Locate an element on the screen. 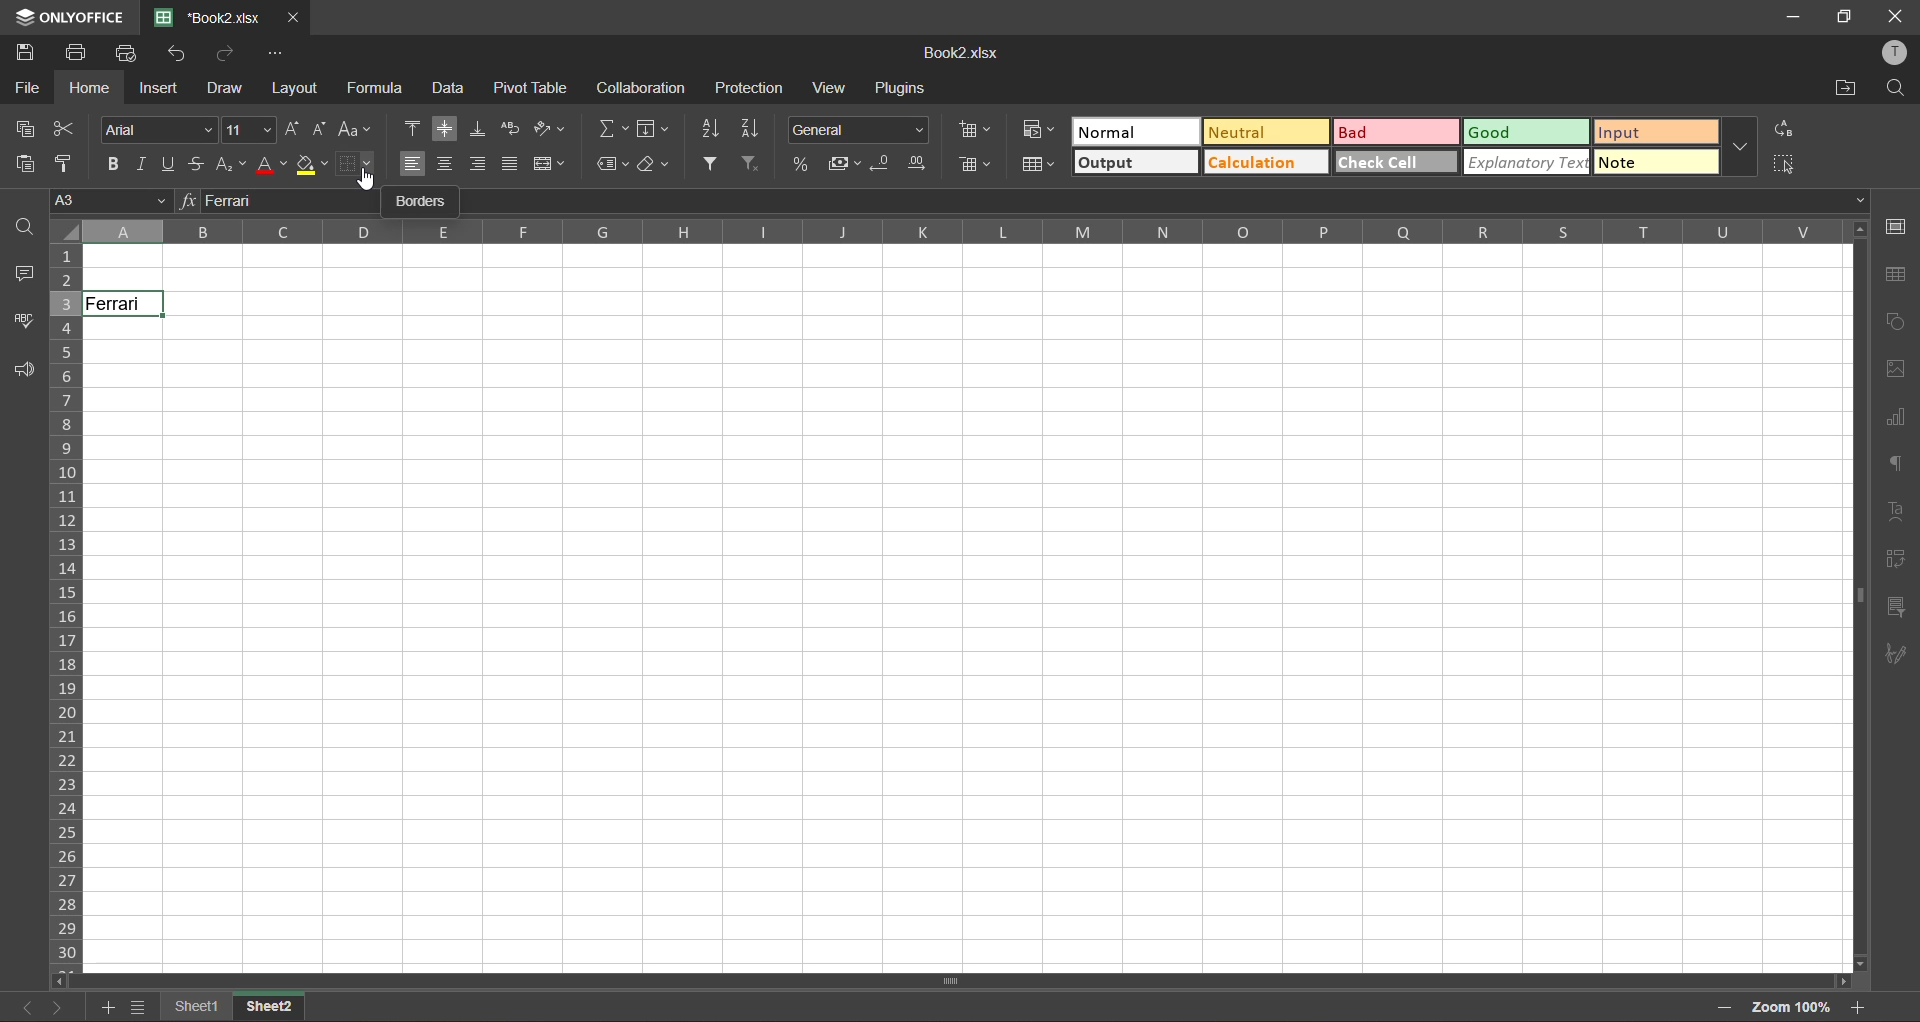  collaboration is located at coordinates (637, 88).